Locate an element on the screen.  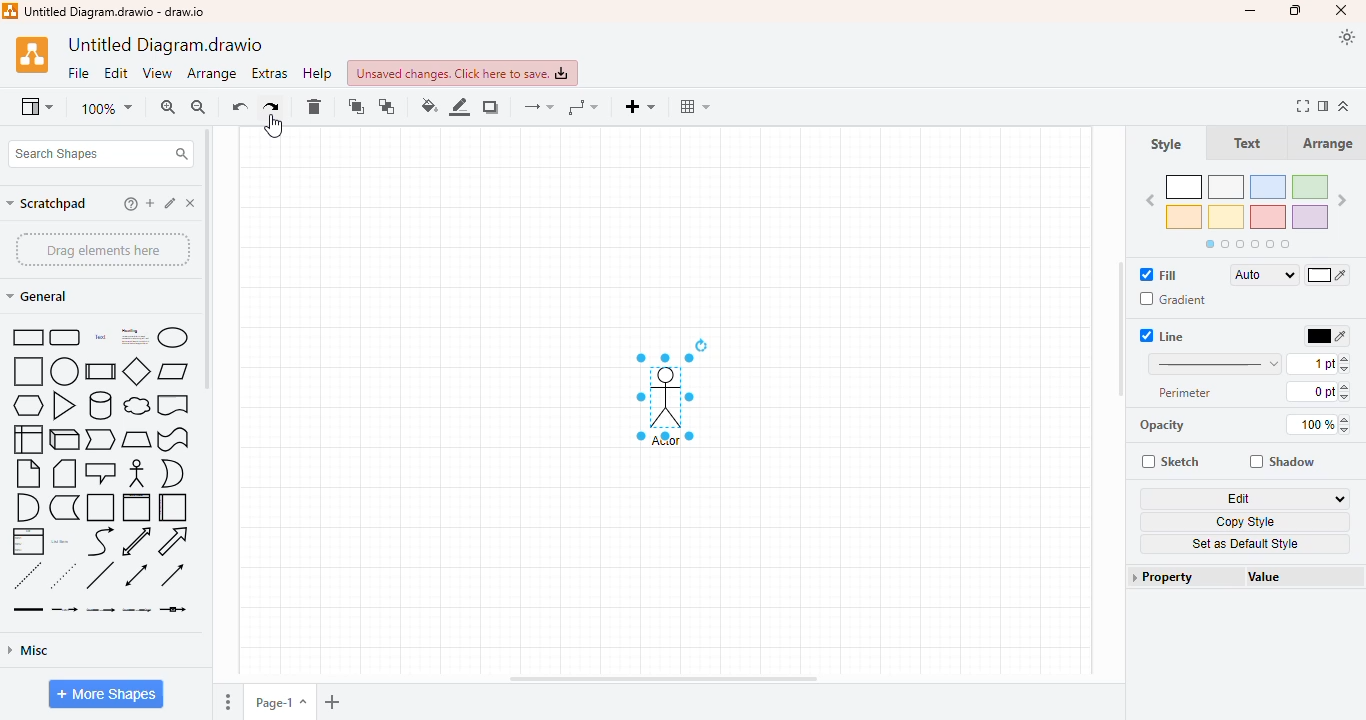
zoom out is located at coordinates (198, 107).